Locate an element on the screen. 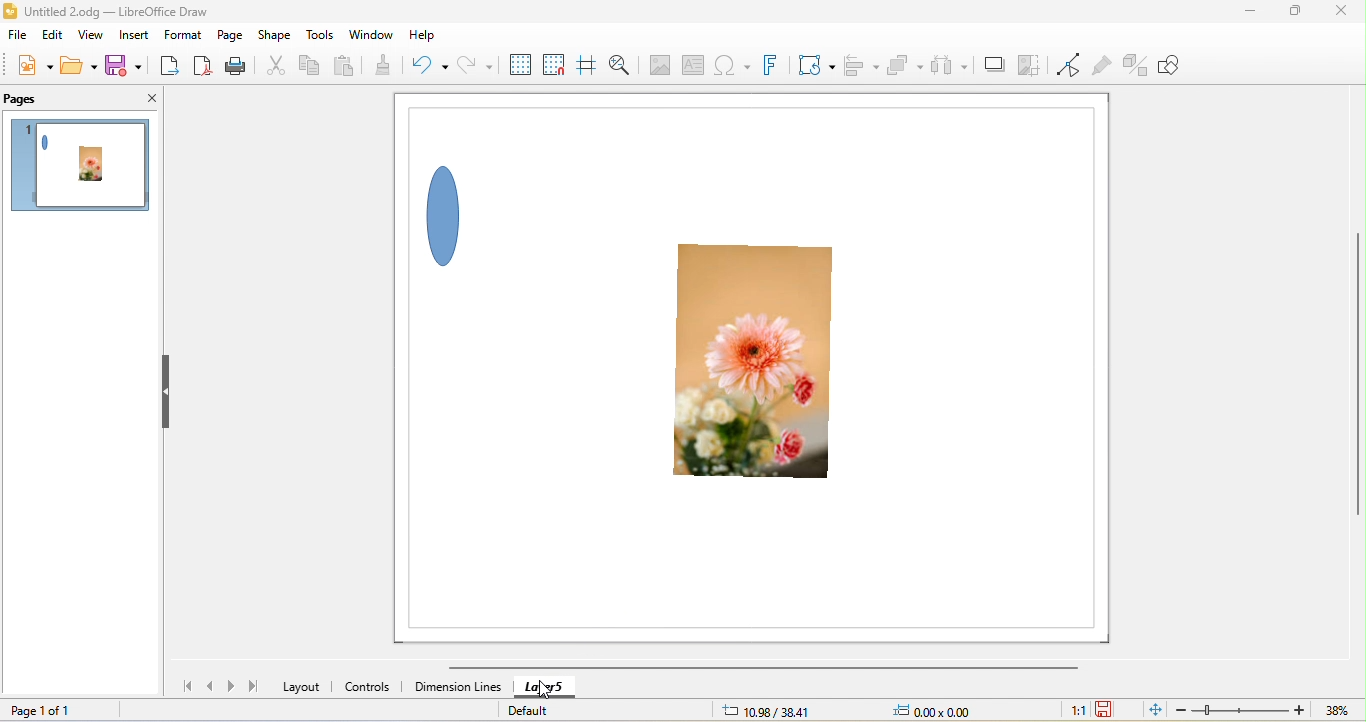  insert is located at coordinates (135, 34).